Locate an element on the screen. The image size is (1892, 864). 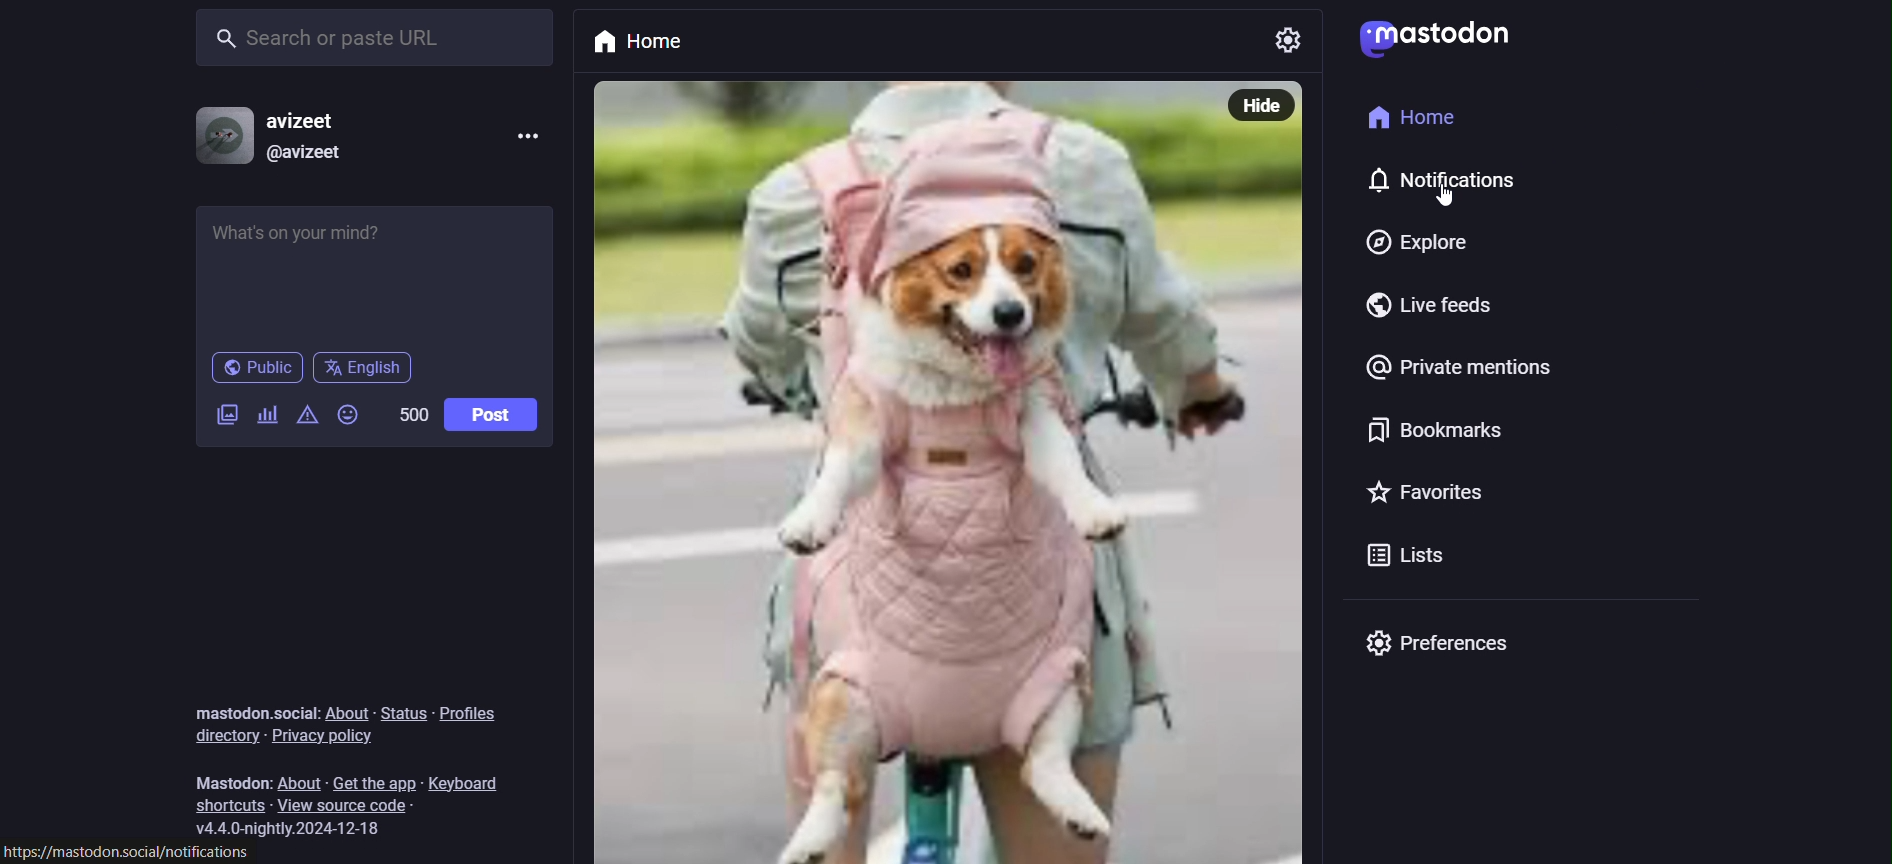
cursor is located at coordinates (1443, 204).